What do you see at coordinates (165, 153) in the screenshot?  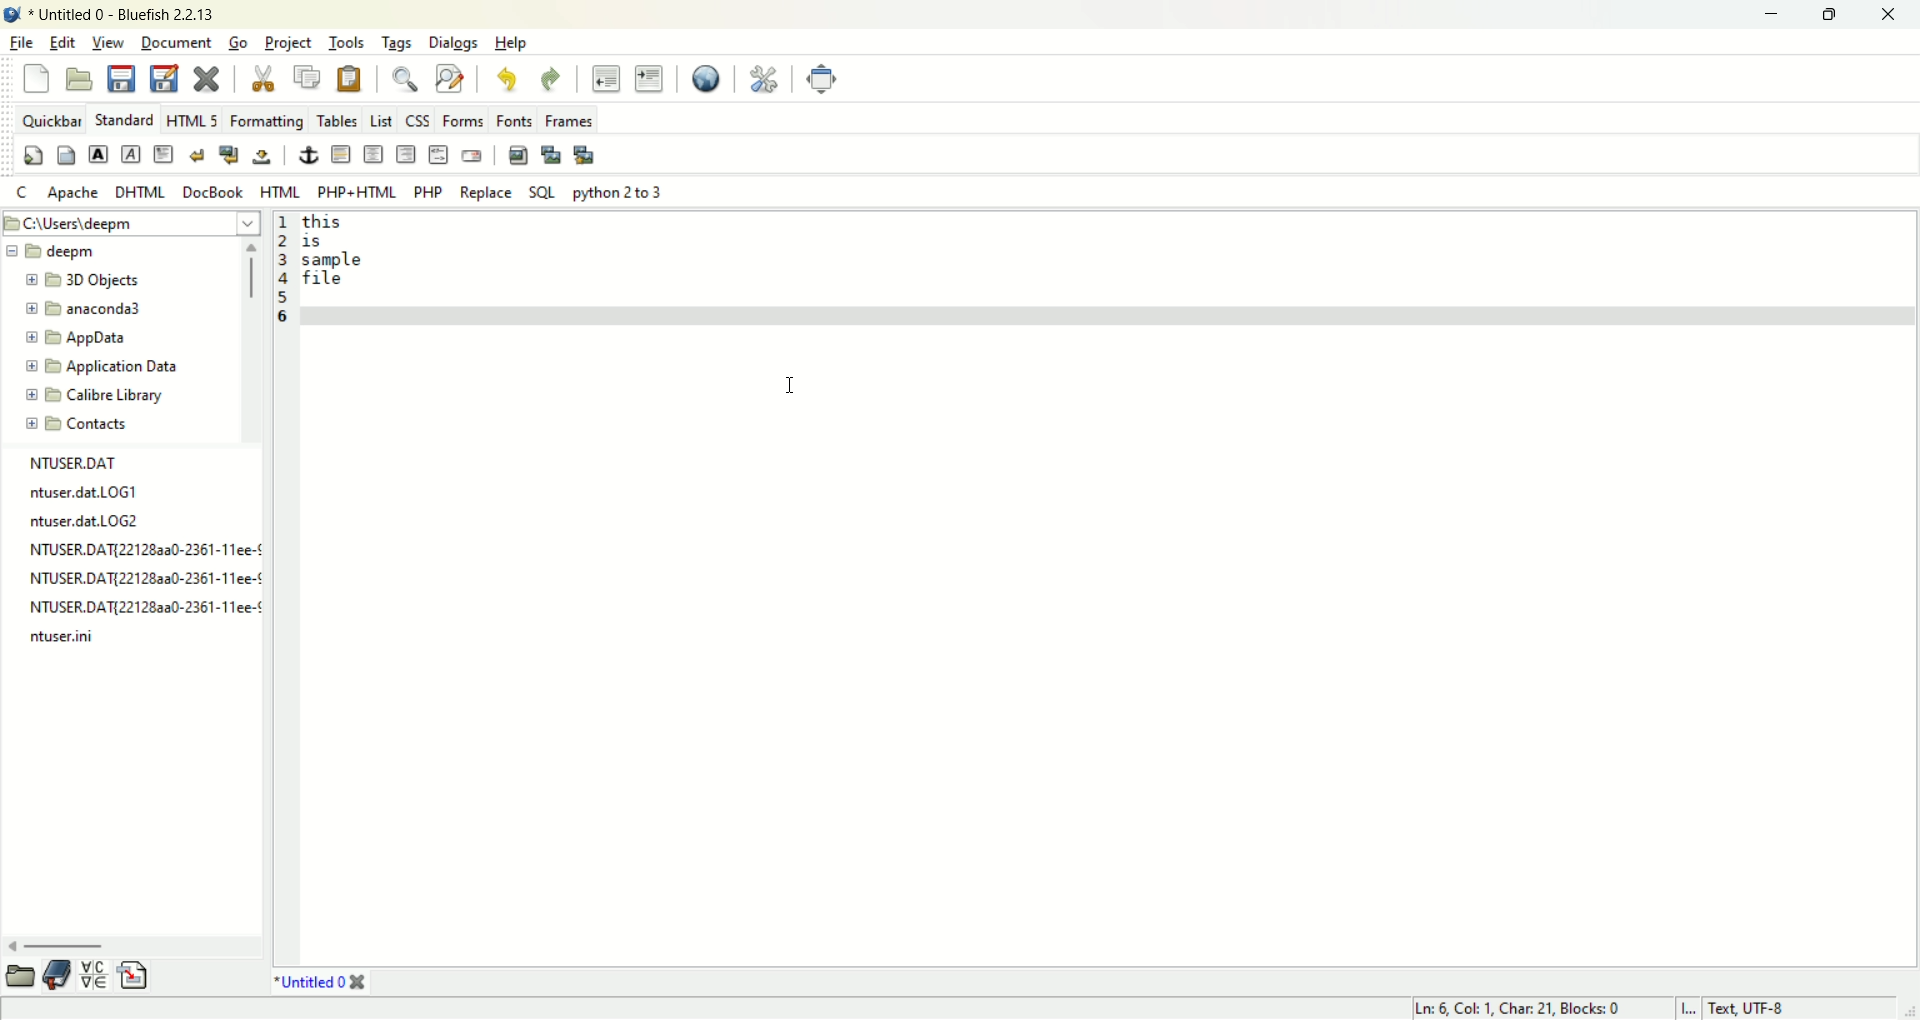 I see `paragraph` at bounding box center [165, 153].